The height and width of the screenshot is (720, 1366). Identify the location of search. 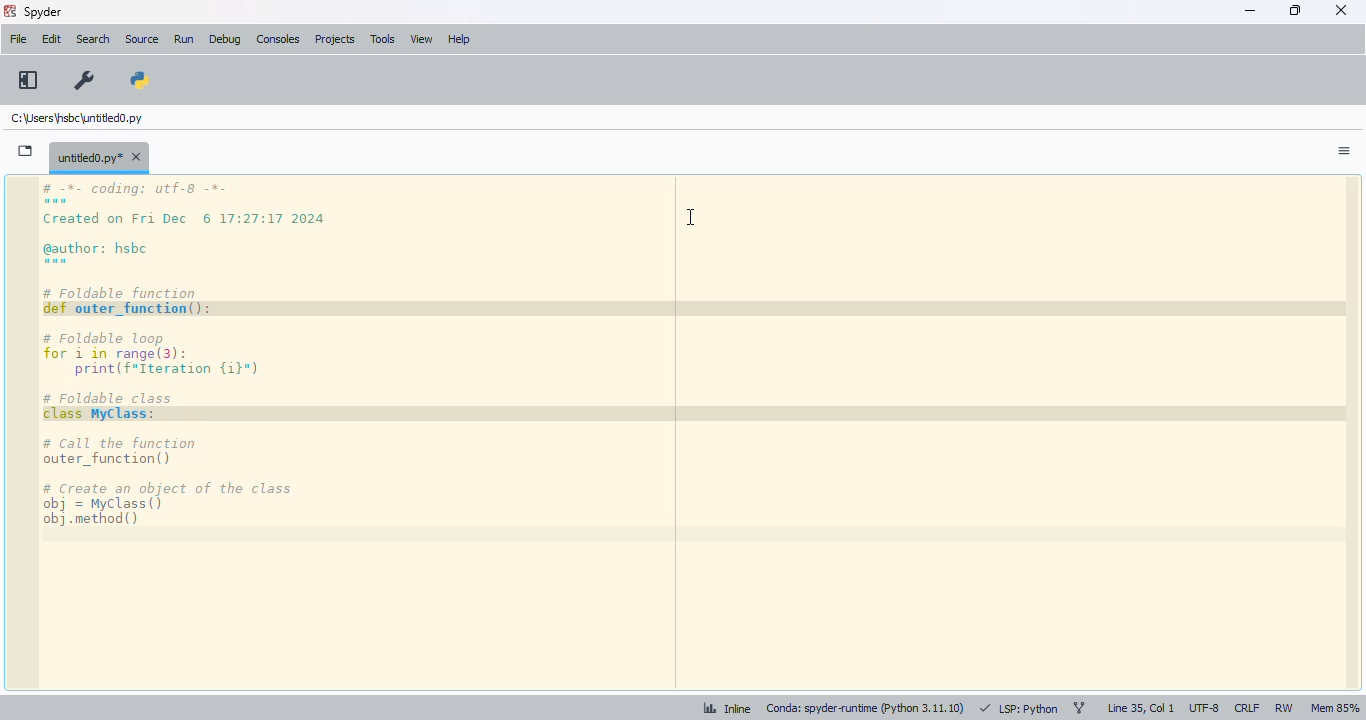
(93, 39).